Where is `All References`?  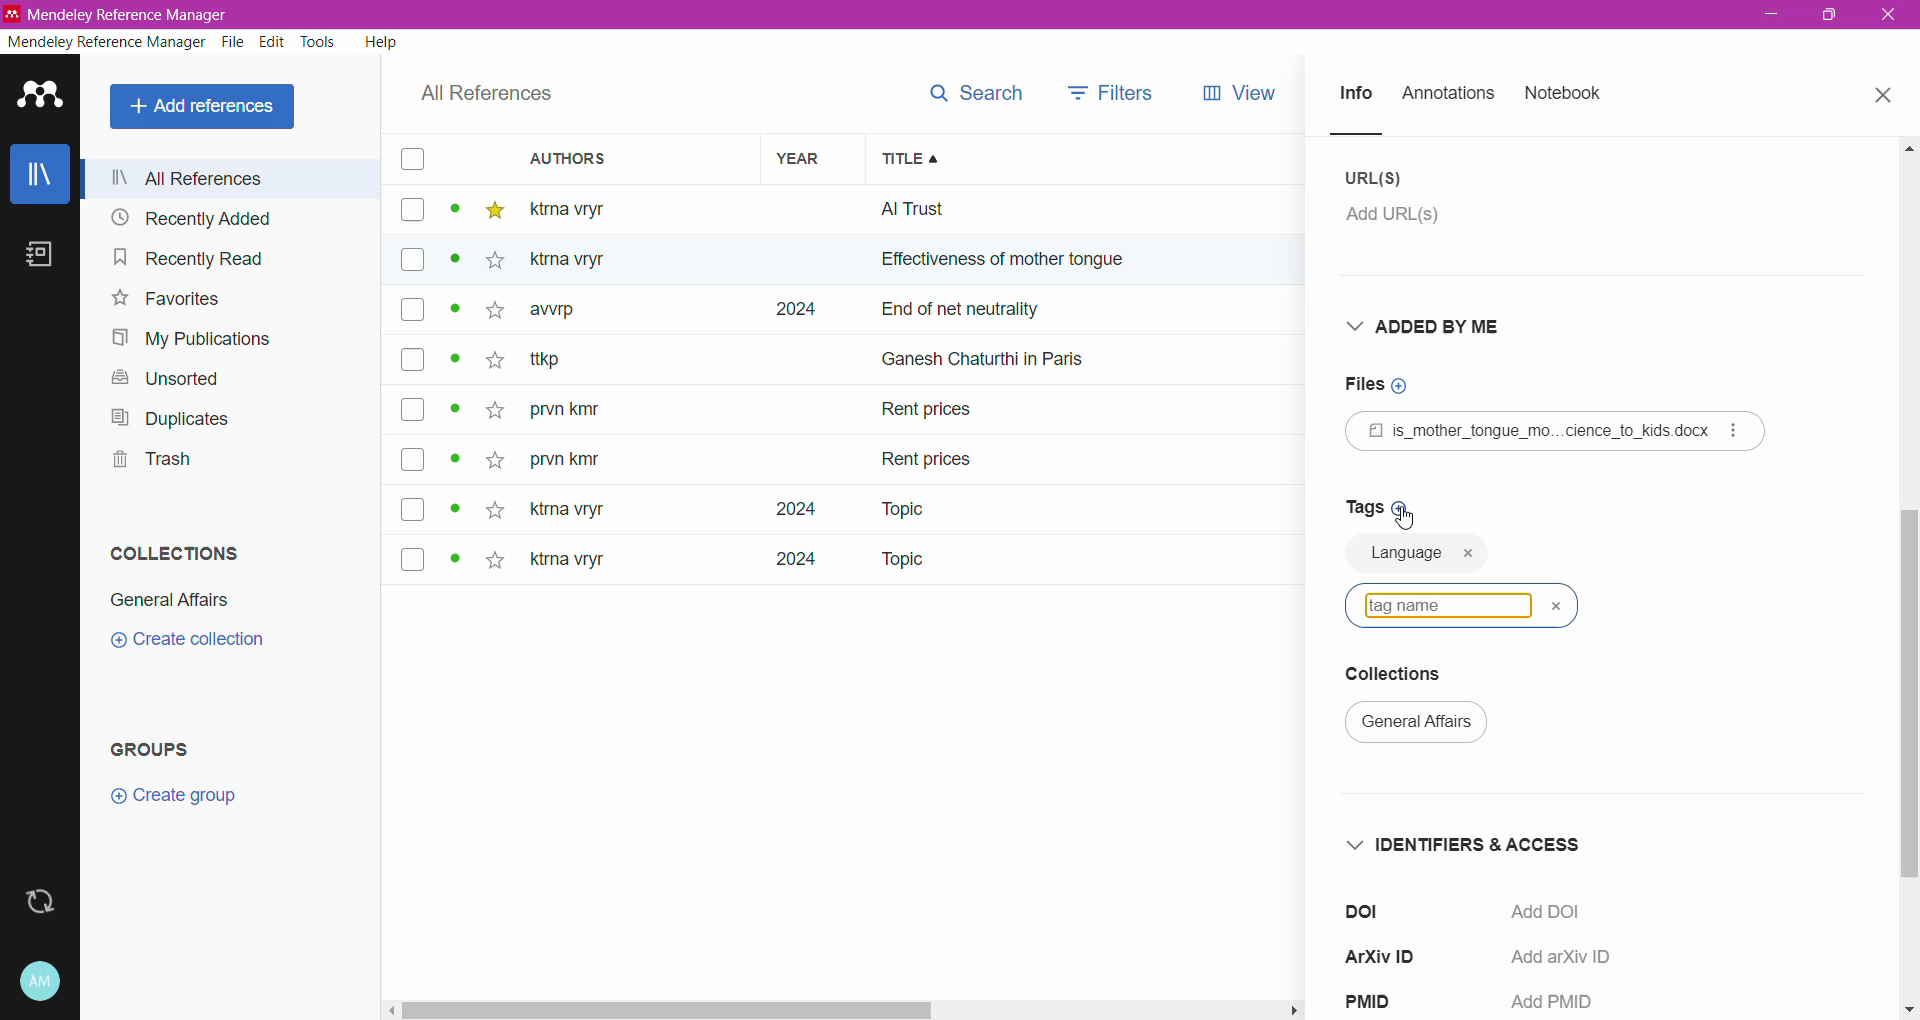
All References is located at coordinates (232, 178).